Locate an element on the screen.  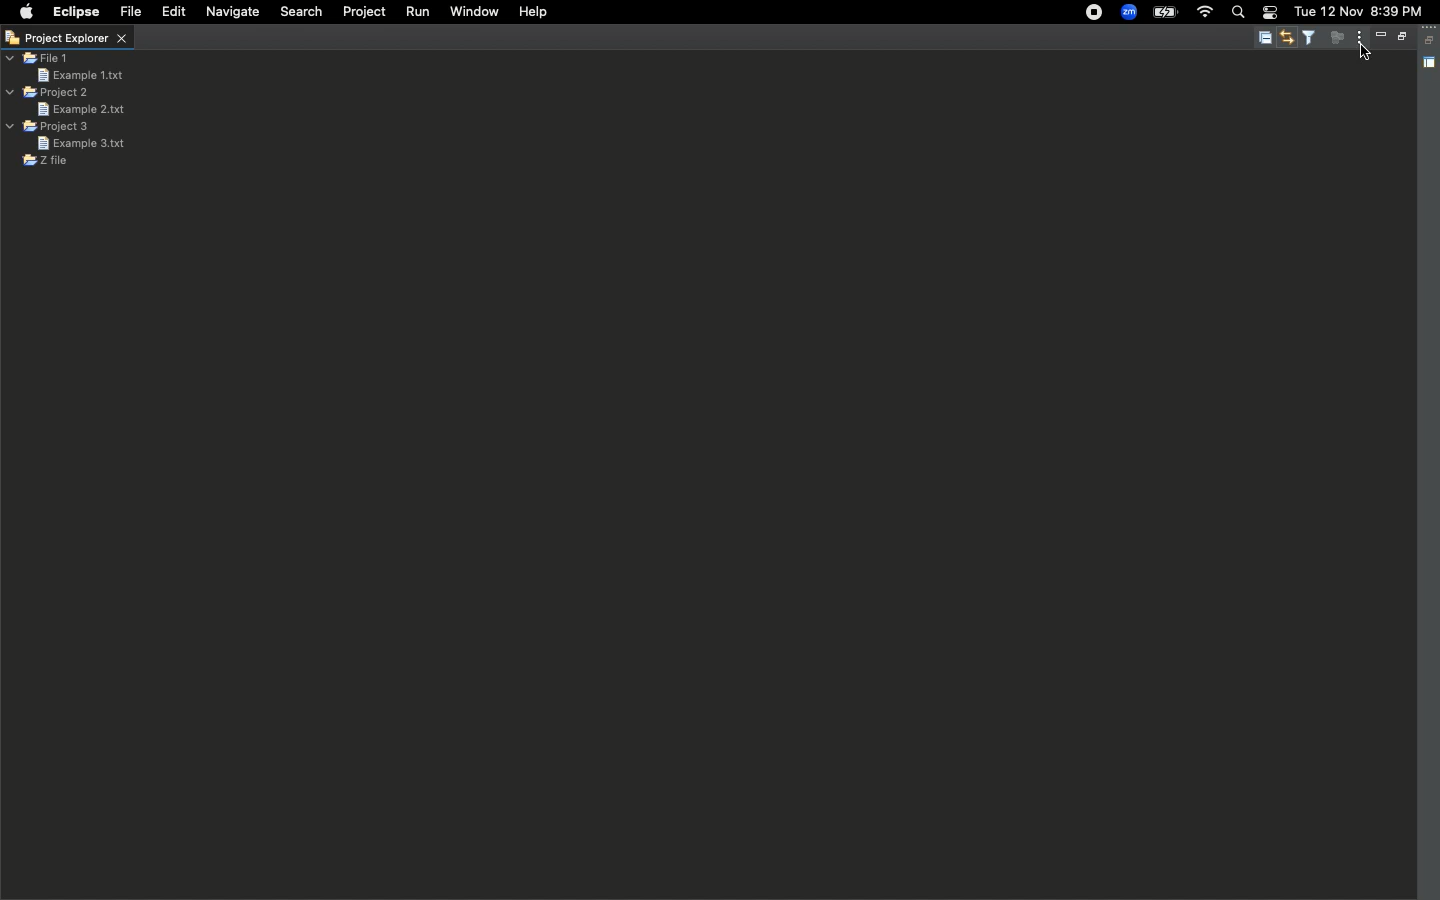
Window is located at coordinates (473, 14).